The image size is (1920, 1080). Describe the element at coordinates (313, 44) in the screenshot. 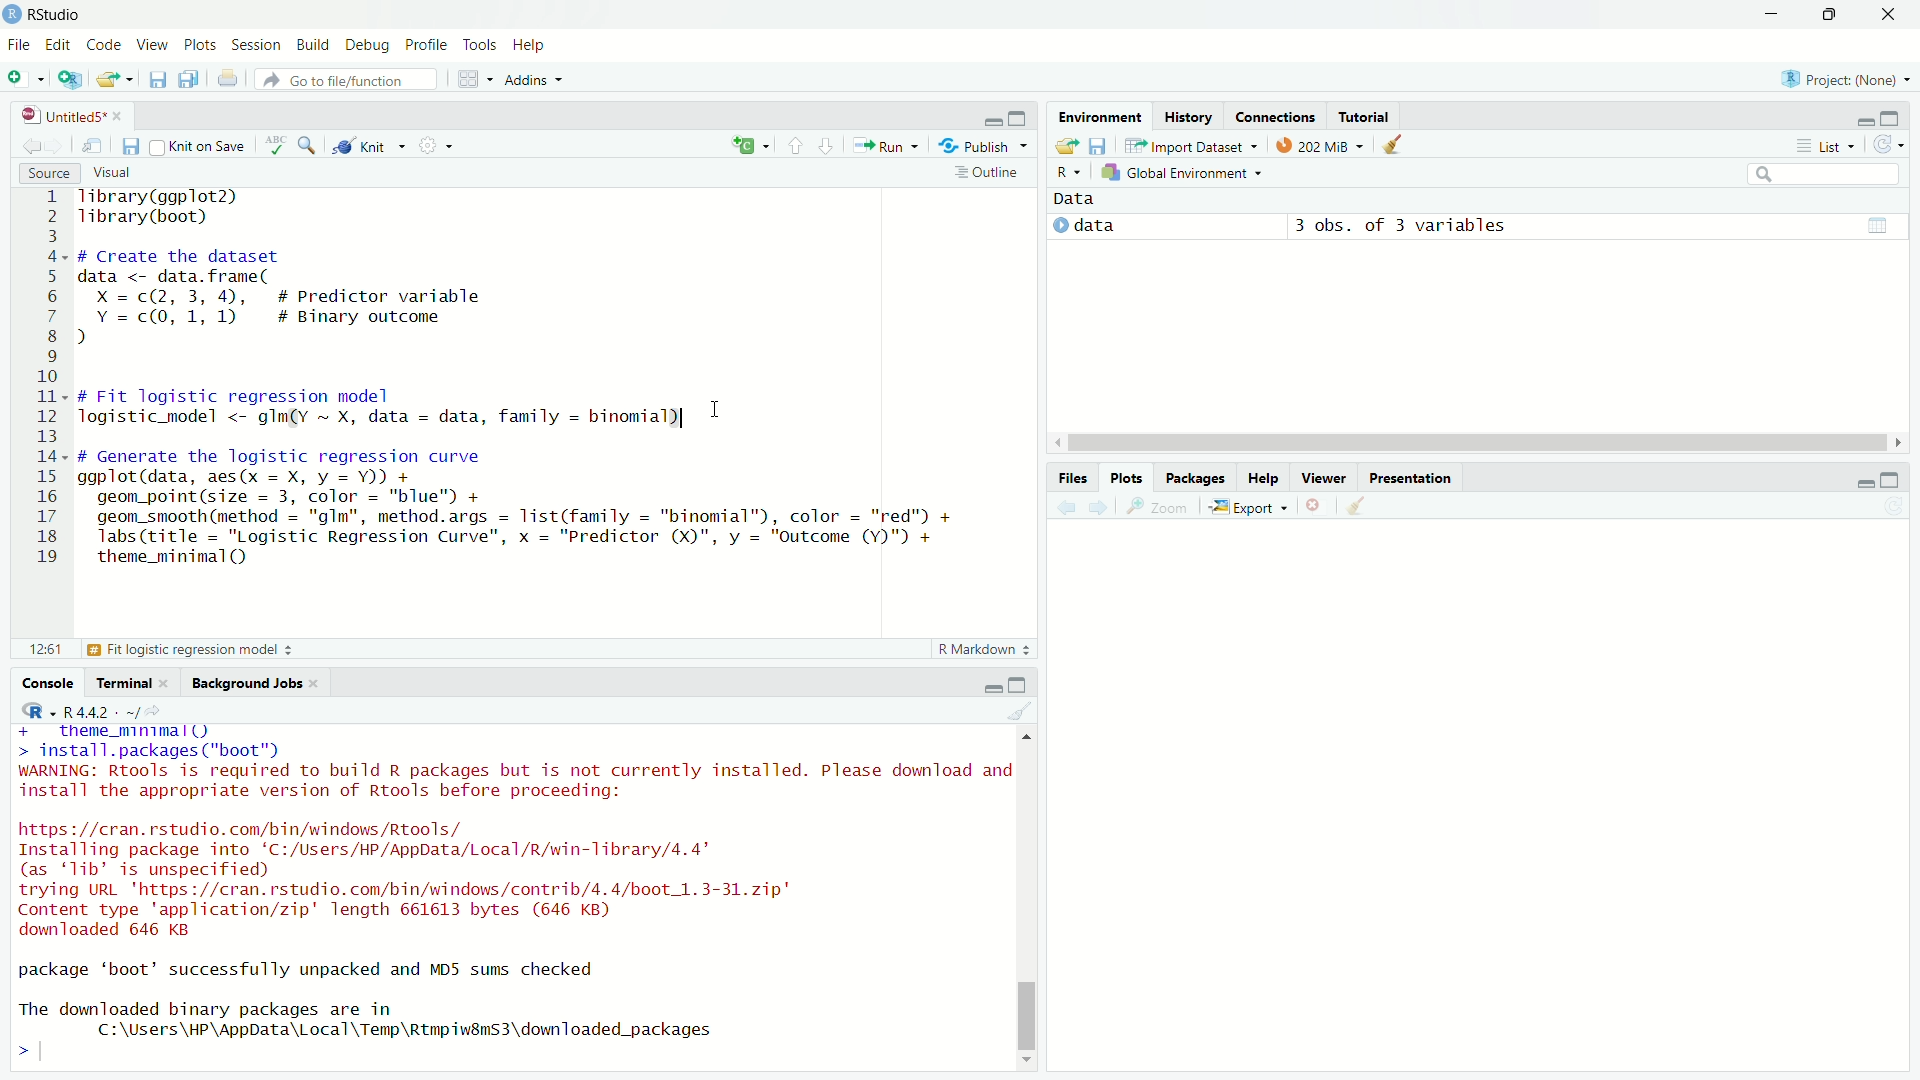

I see `Build` at that location.